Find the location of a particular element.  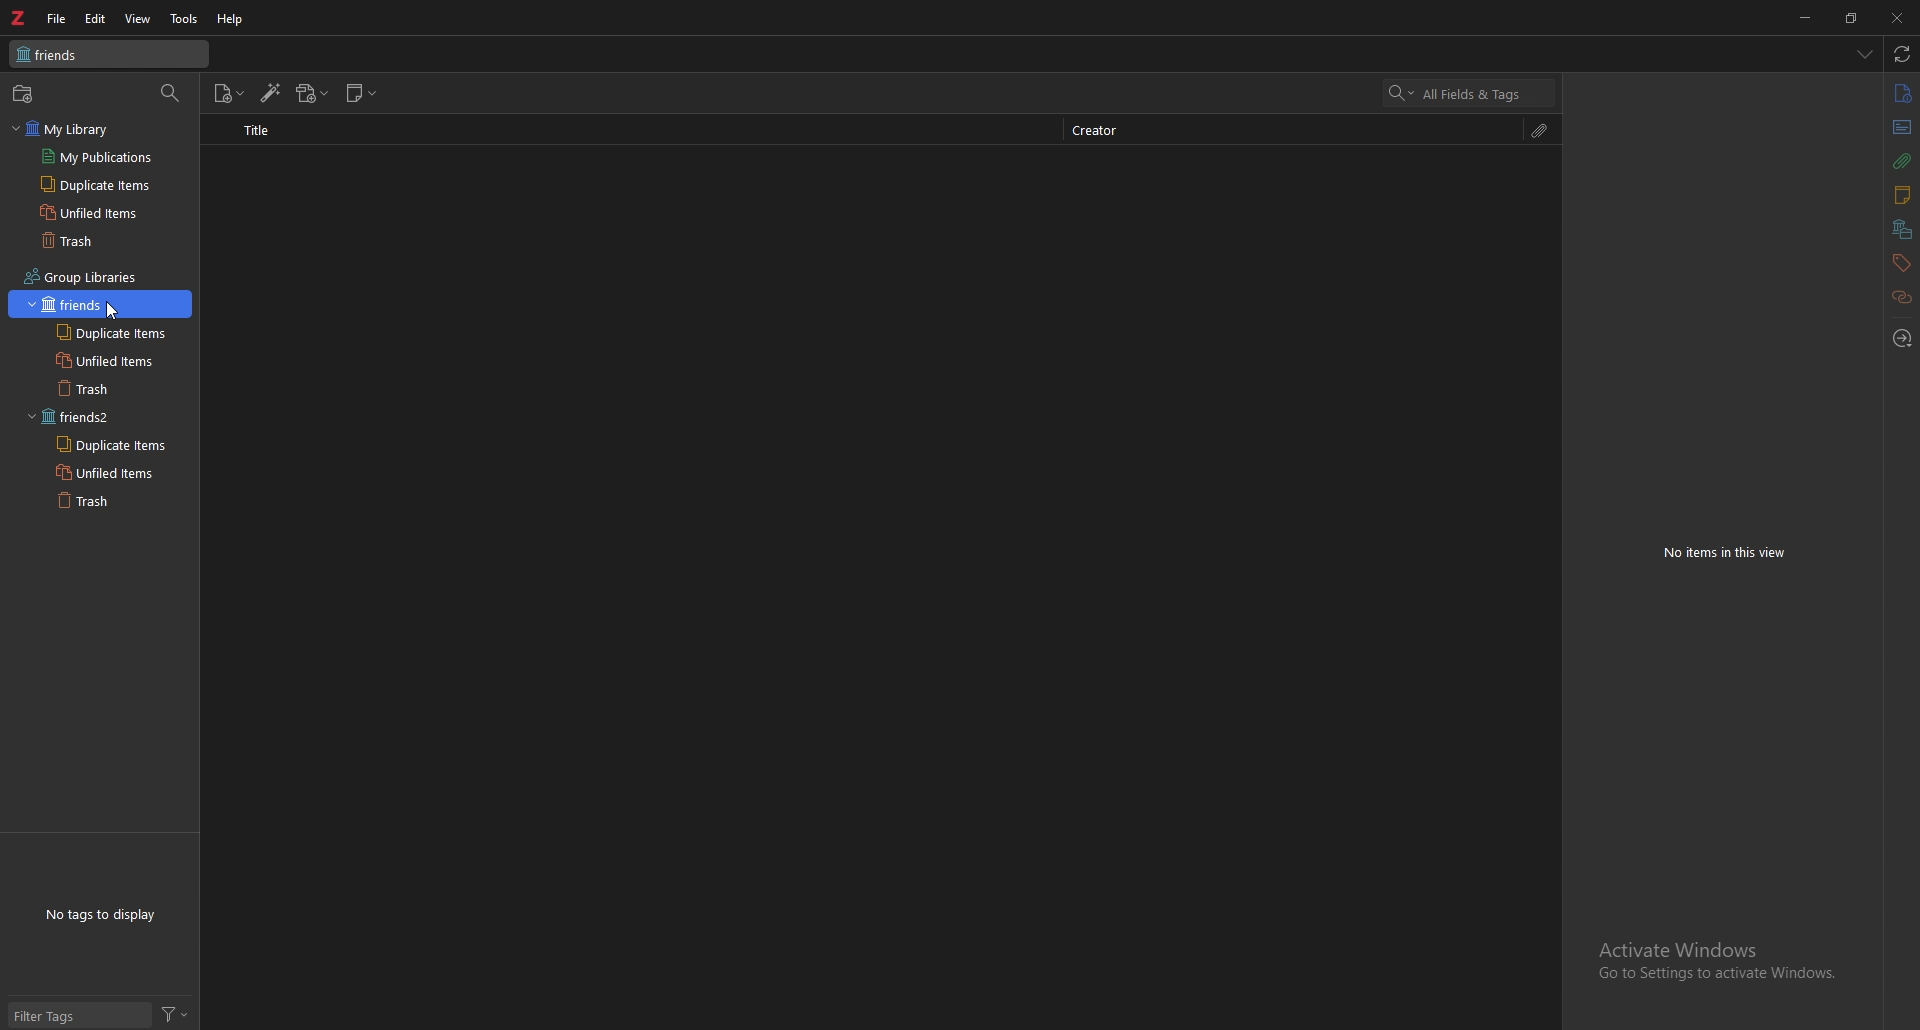

abstract is located at coordinates (1901, 128).